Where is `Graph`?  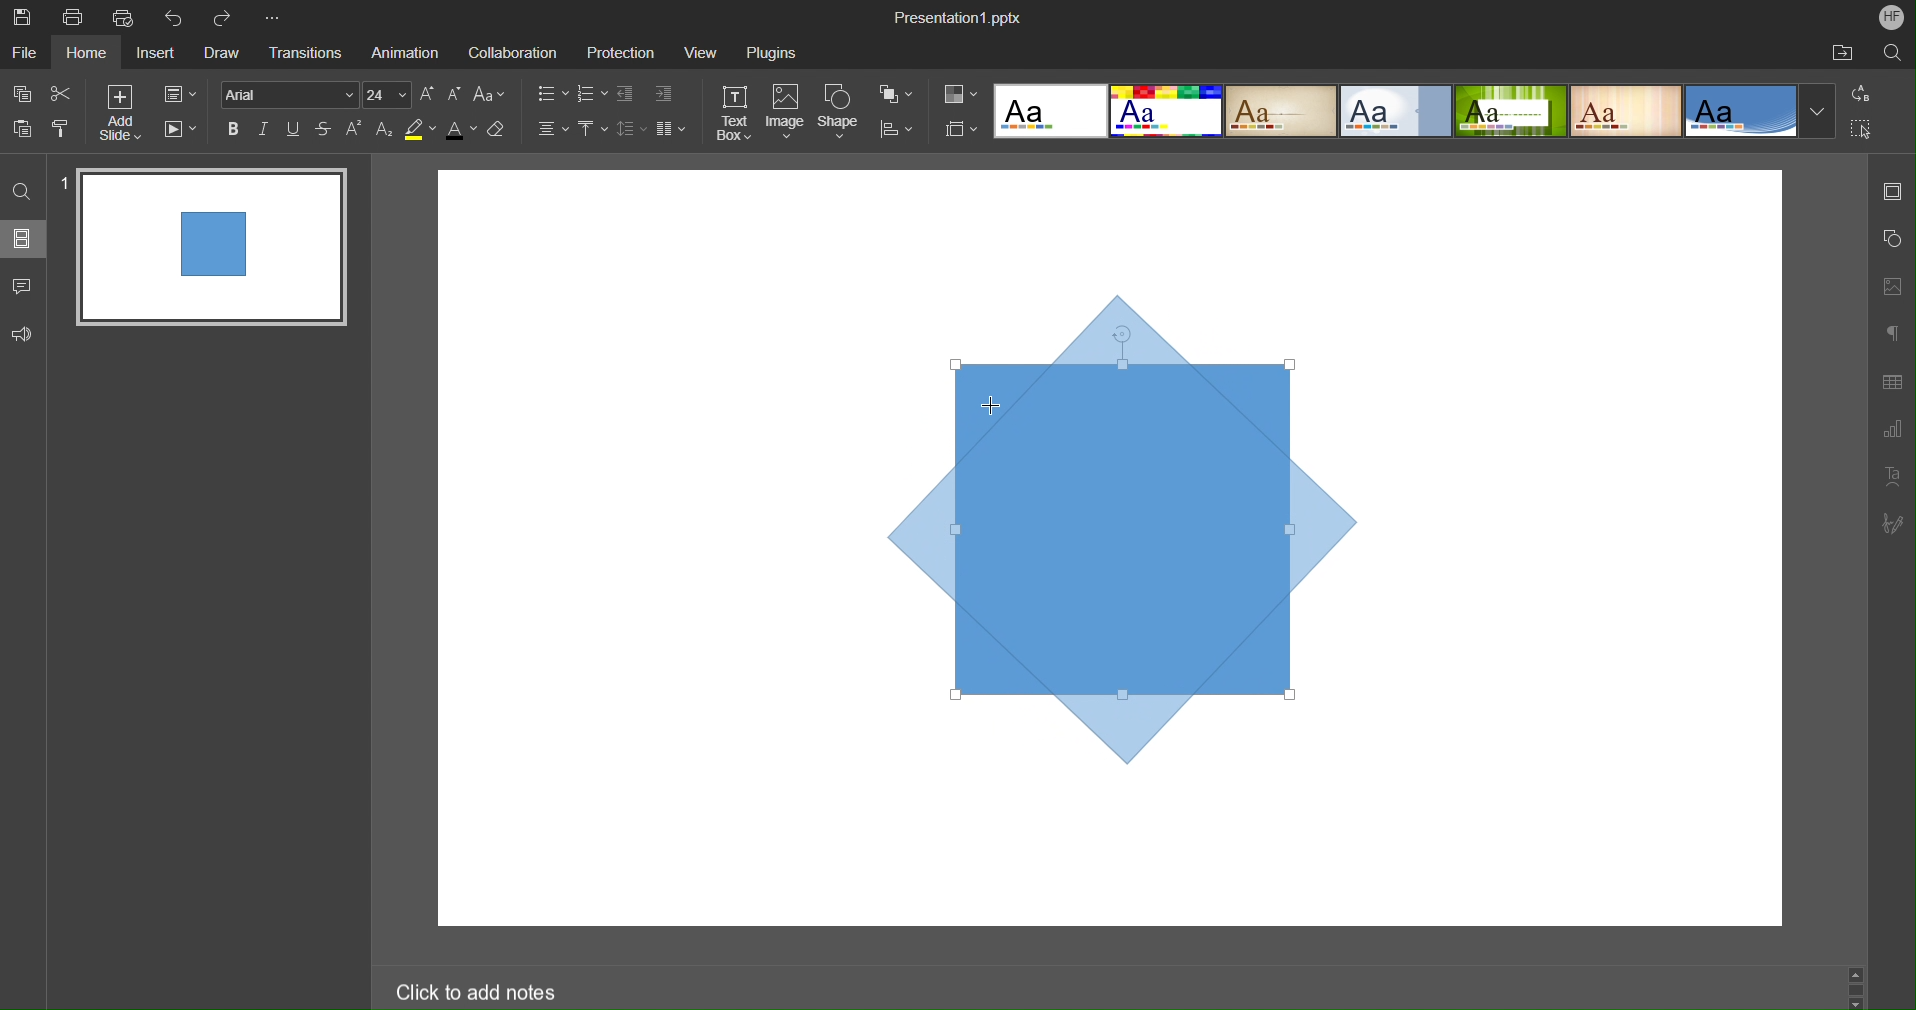 Graph is located at coordinates (1892, 432).